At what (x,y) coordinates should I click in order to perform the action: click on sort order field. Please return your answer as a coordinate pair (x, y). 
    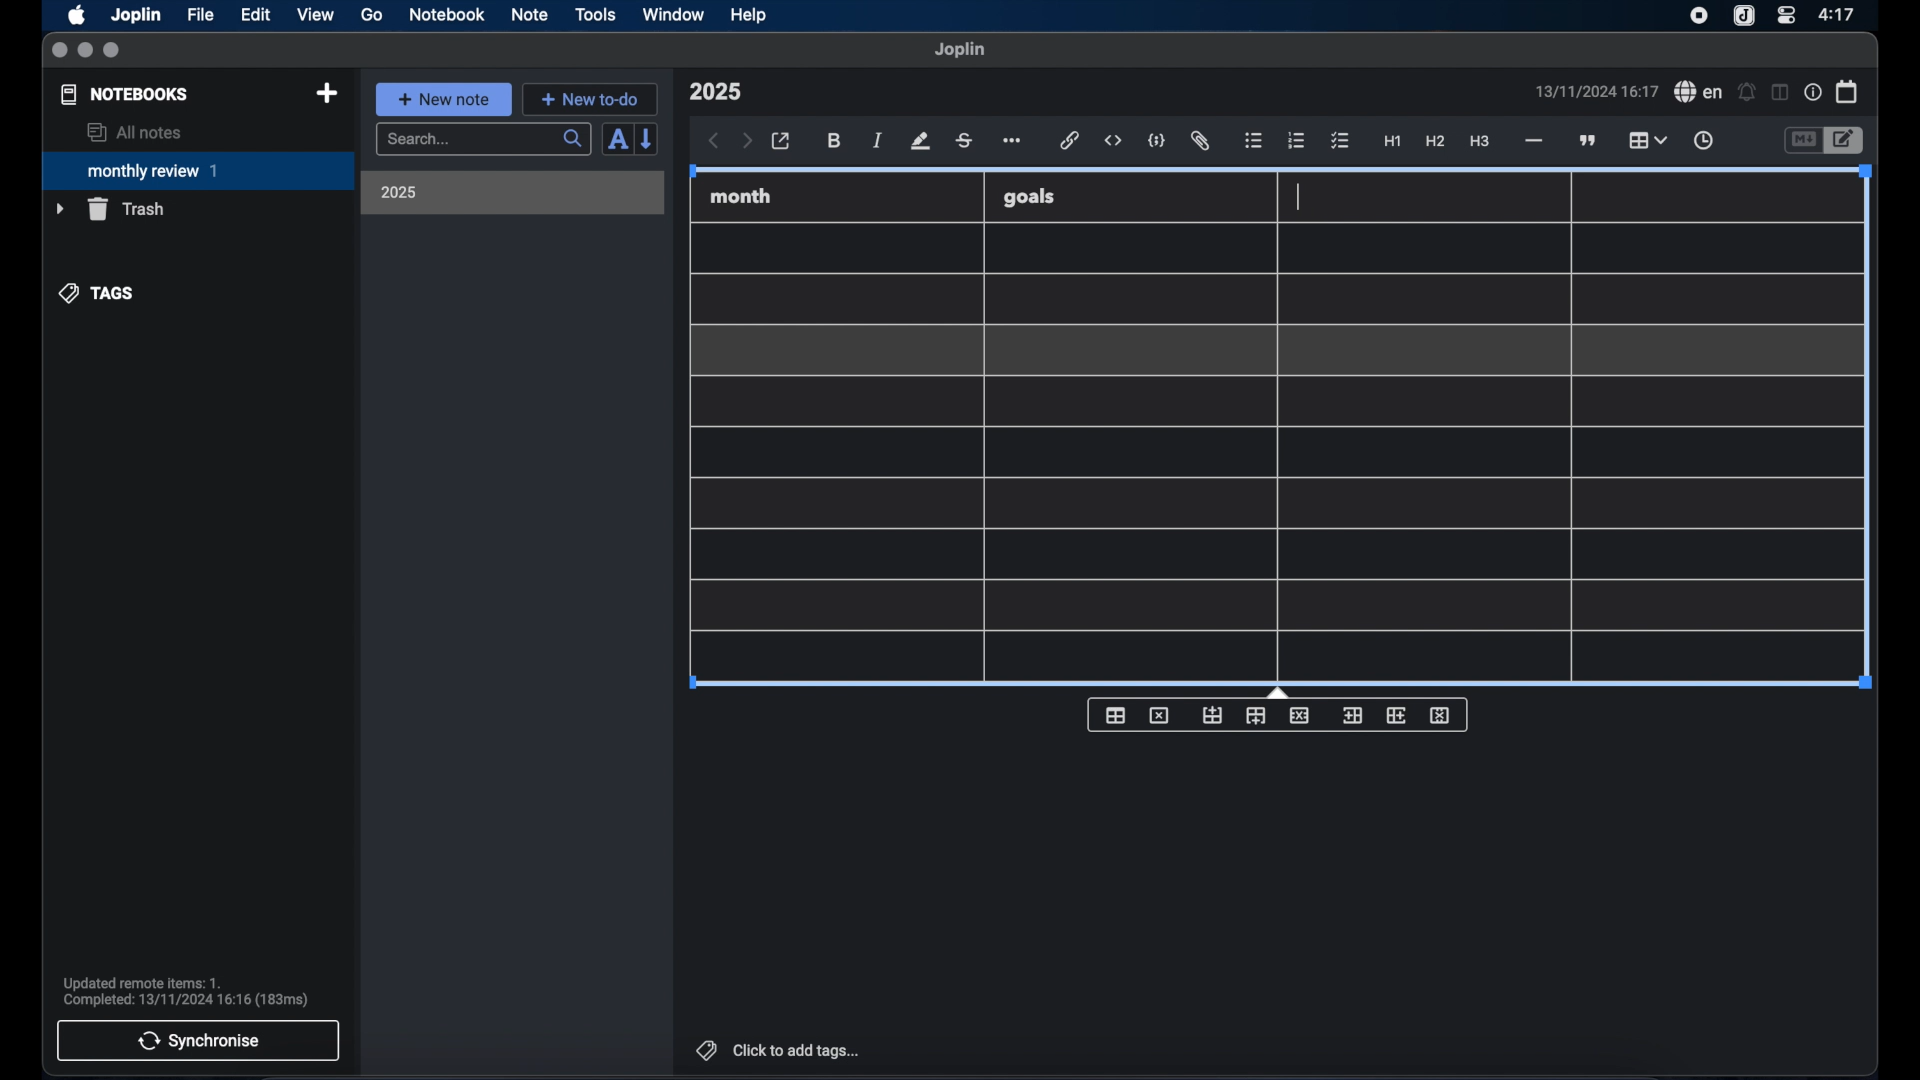
    Looking at the image, I should click on (617, 140).